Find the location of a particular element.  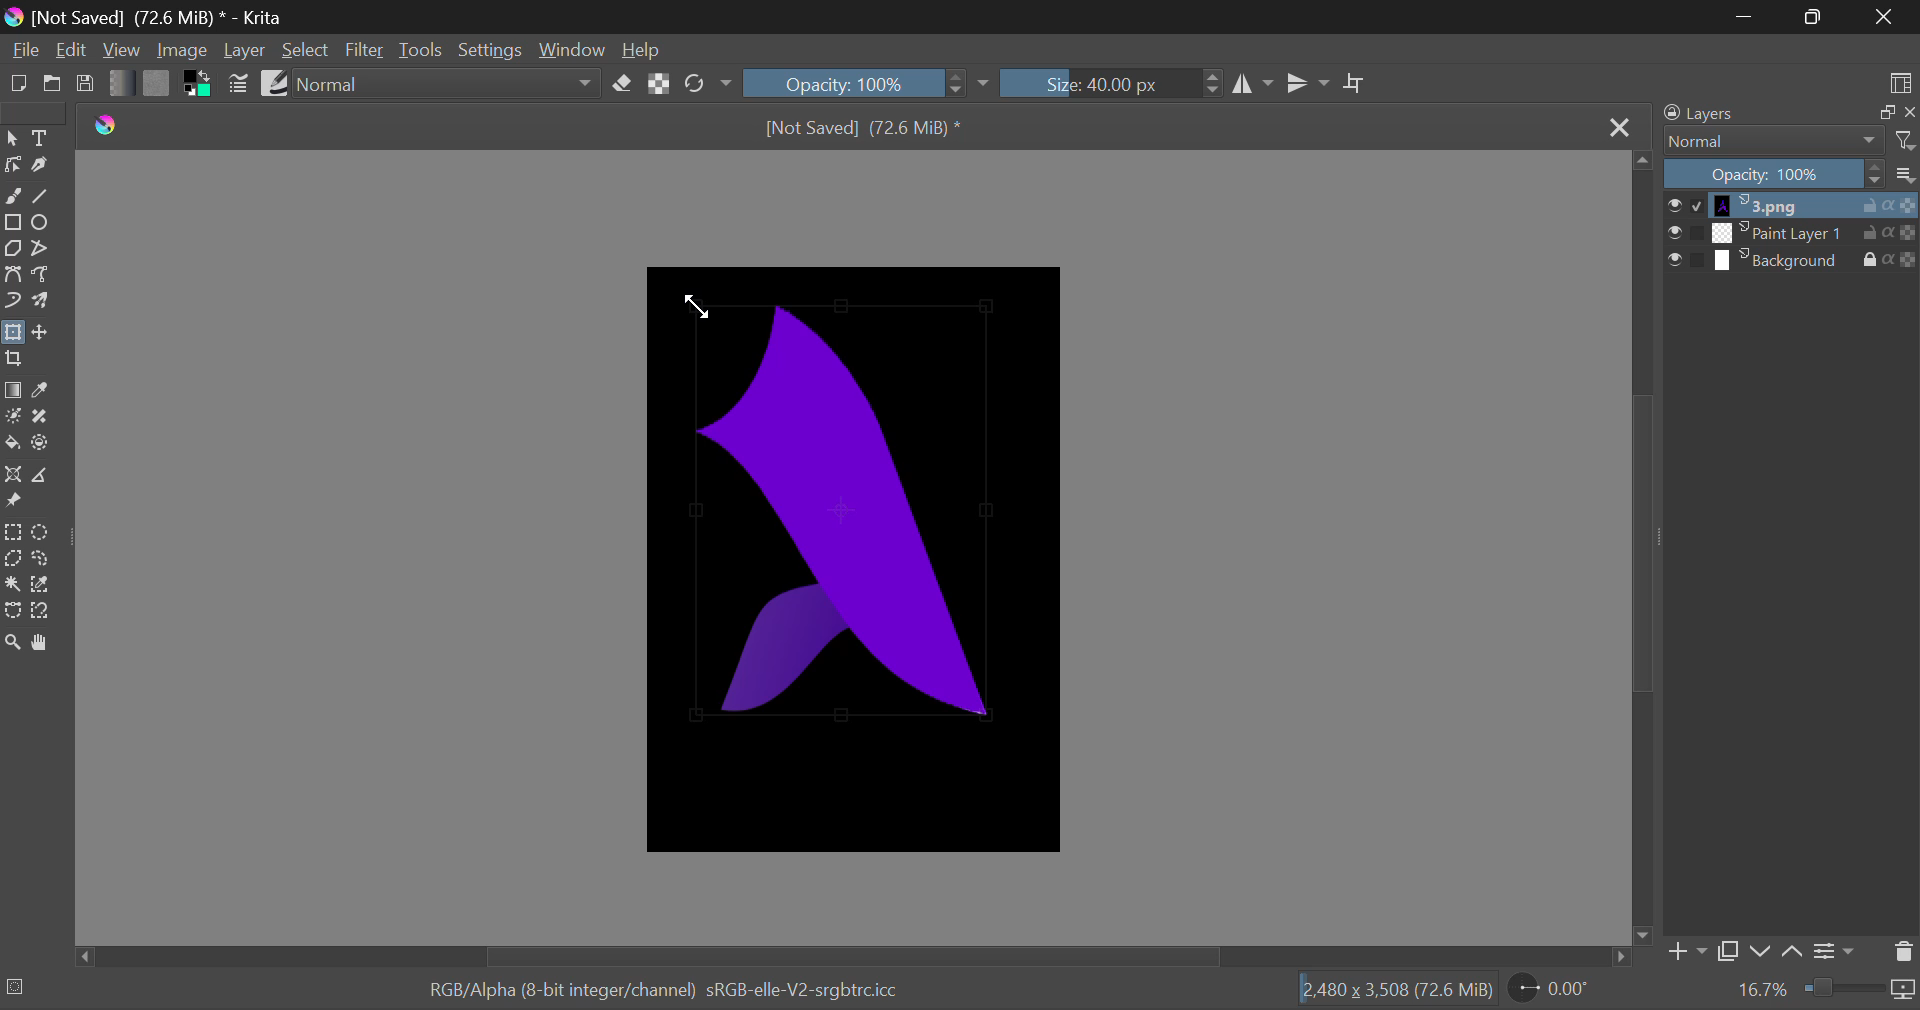

Dynamic Brush Tool is located at coordinates (14, 302).